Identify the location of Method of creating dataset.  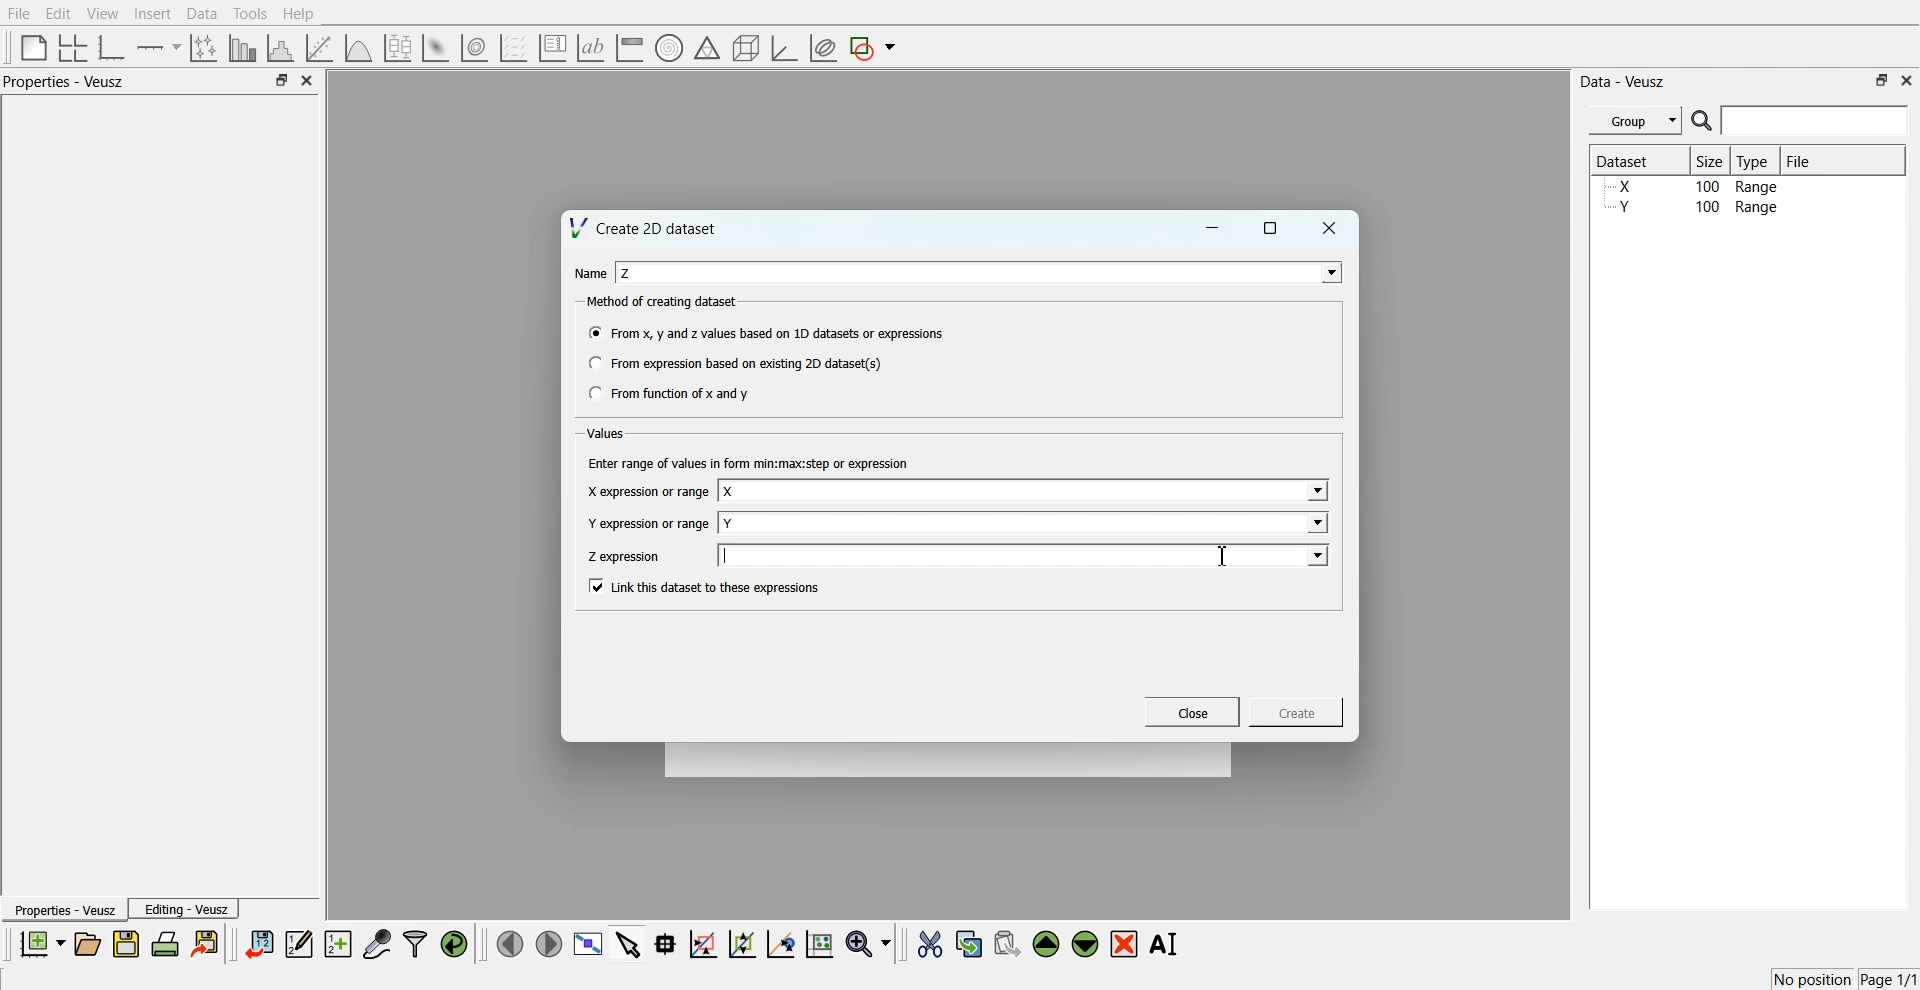
(664, 302).